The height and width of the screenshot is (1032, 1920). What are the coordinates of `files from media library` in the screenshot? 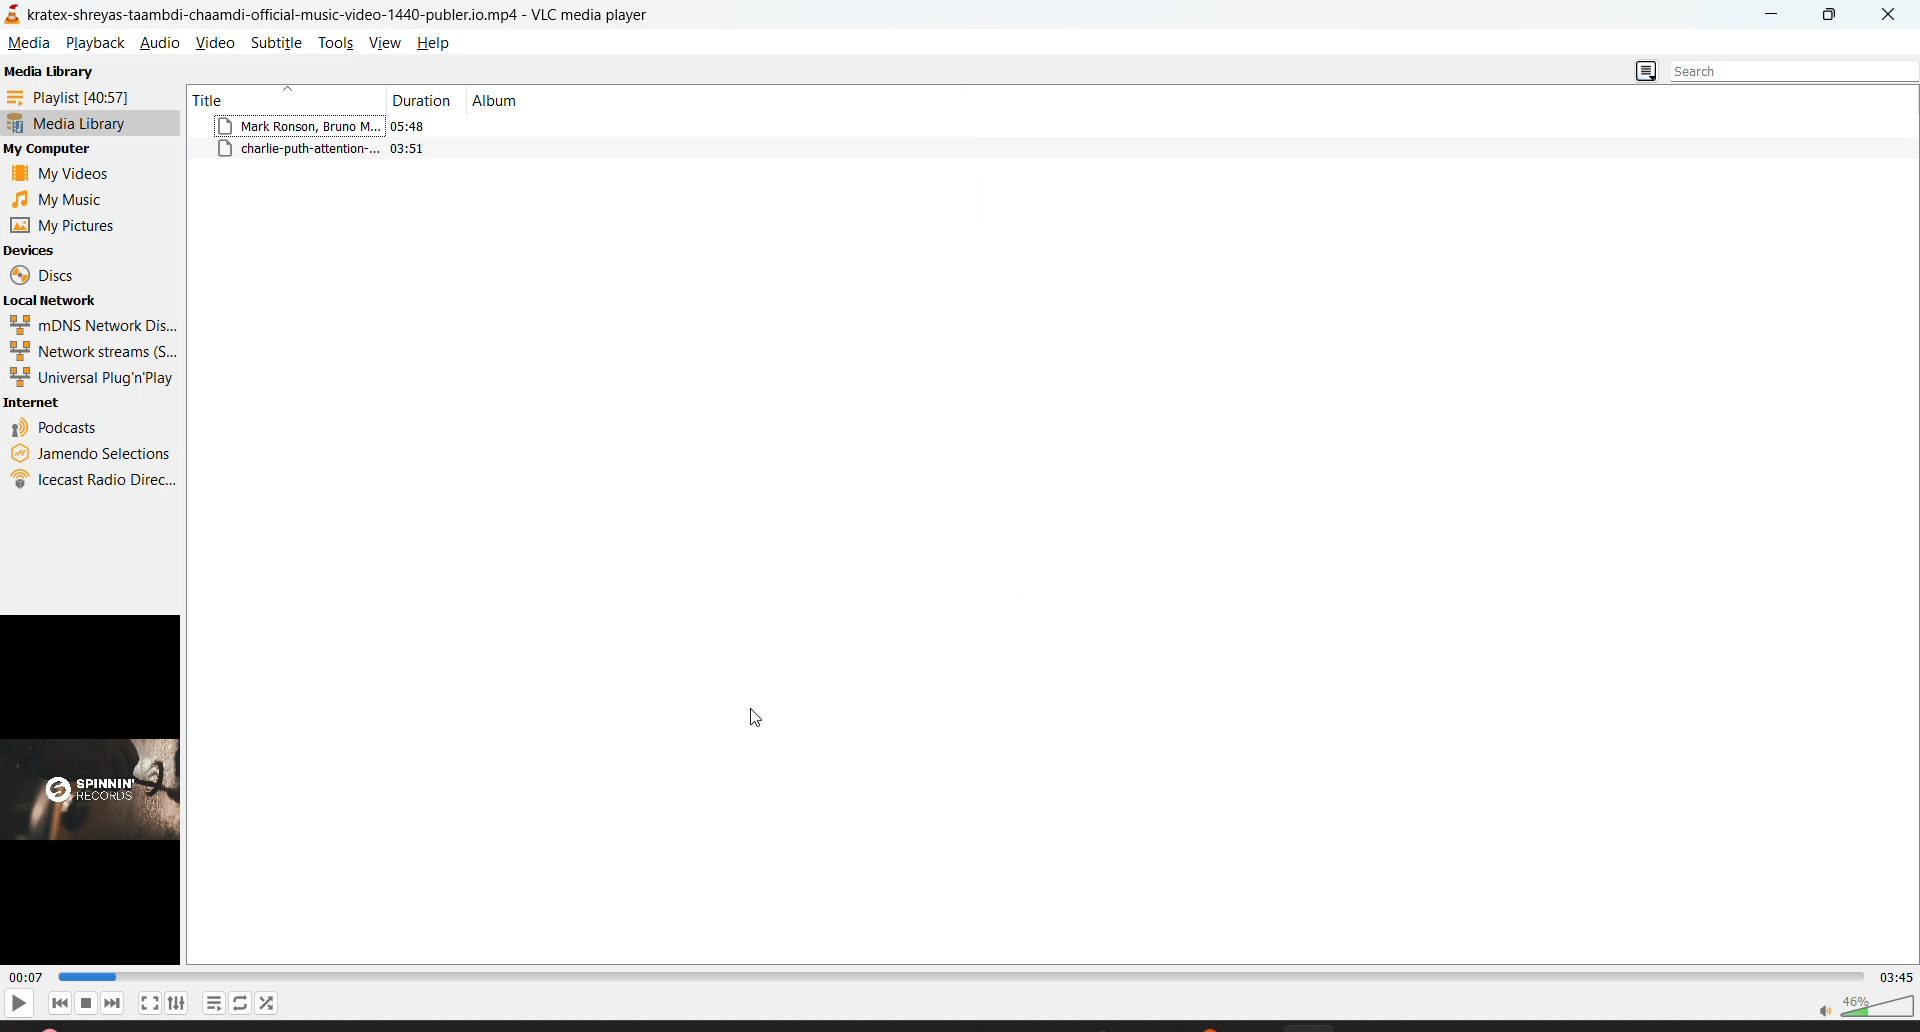 It's located at (377, 126).